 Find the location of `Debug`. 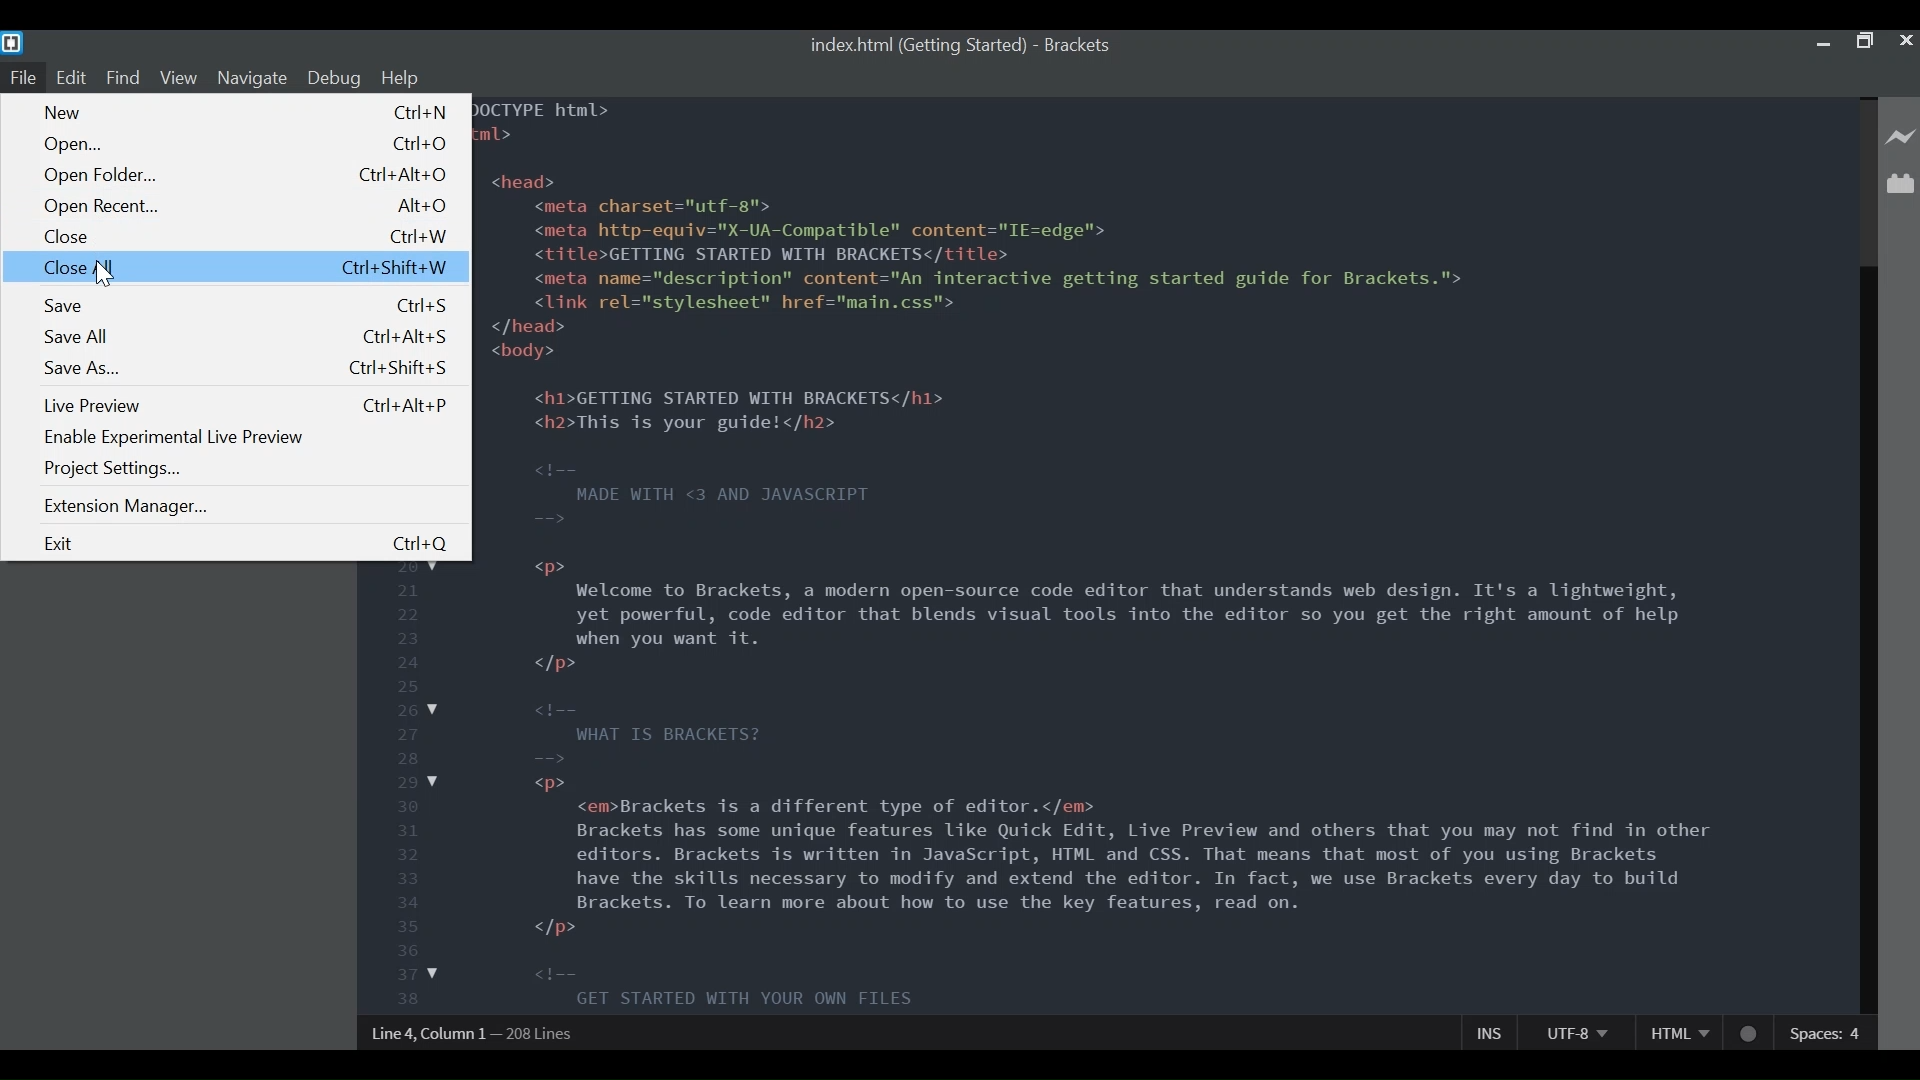

Debug is located at coordinates (334, 78).